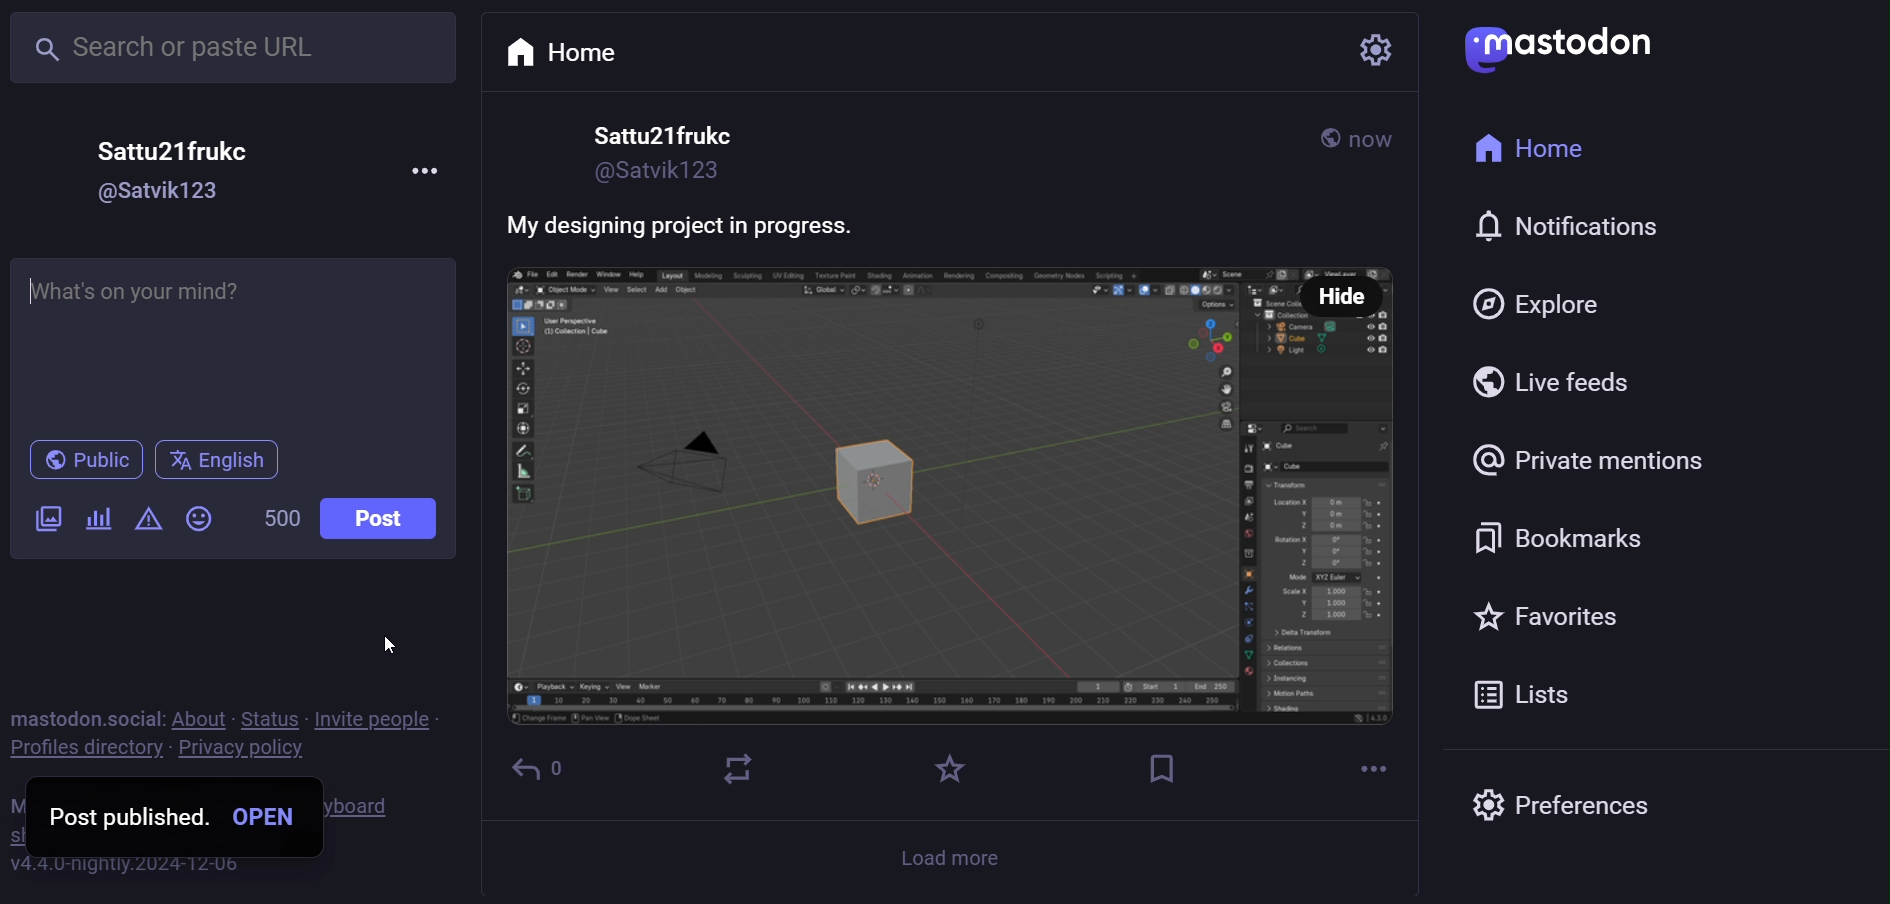 This screenshot has height=904, width=1890. Describe the element at coordinates (968, 860) in the screenshot. I see `load more` at that location.